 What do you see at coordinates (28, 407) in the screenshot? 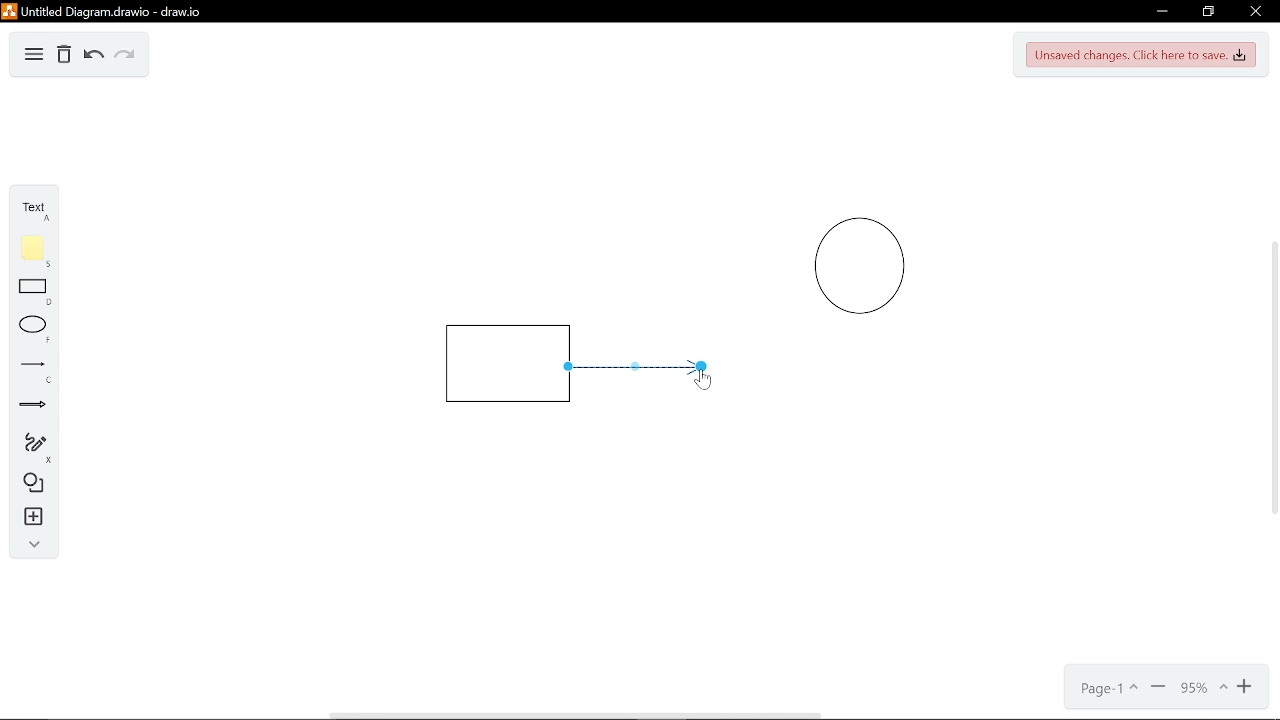
I see `Arrow` at bounding box center [28, 407].